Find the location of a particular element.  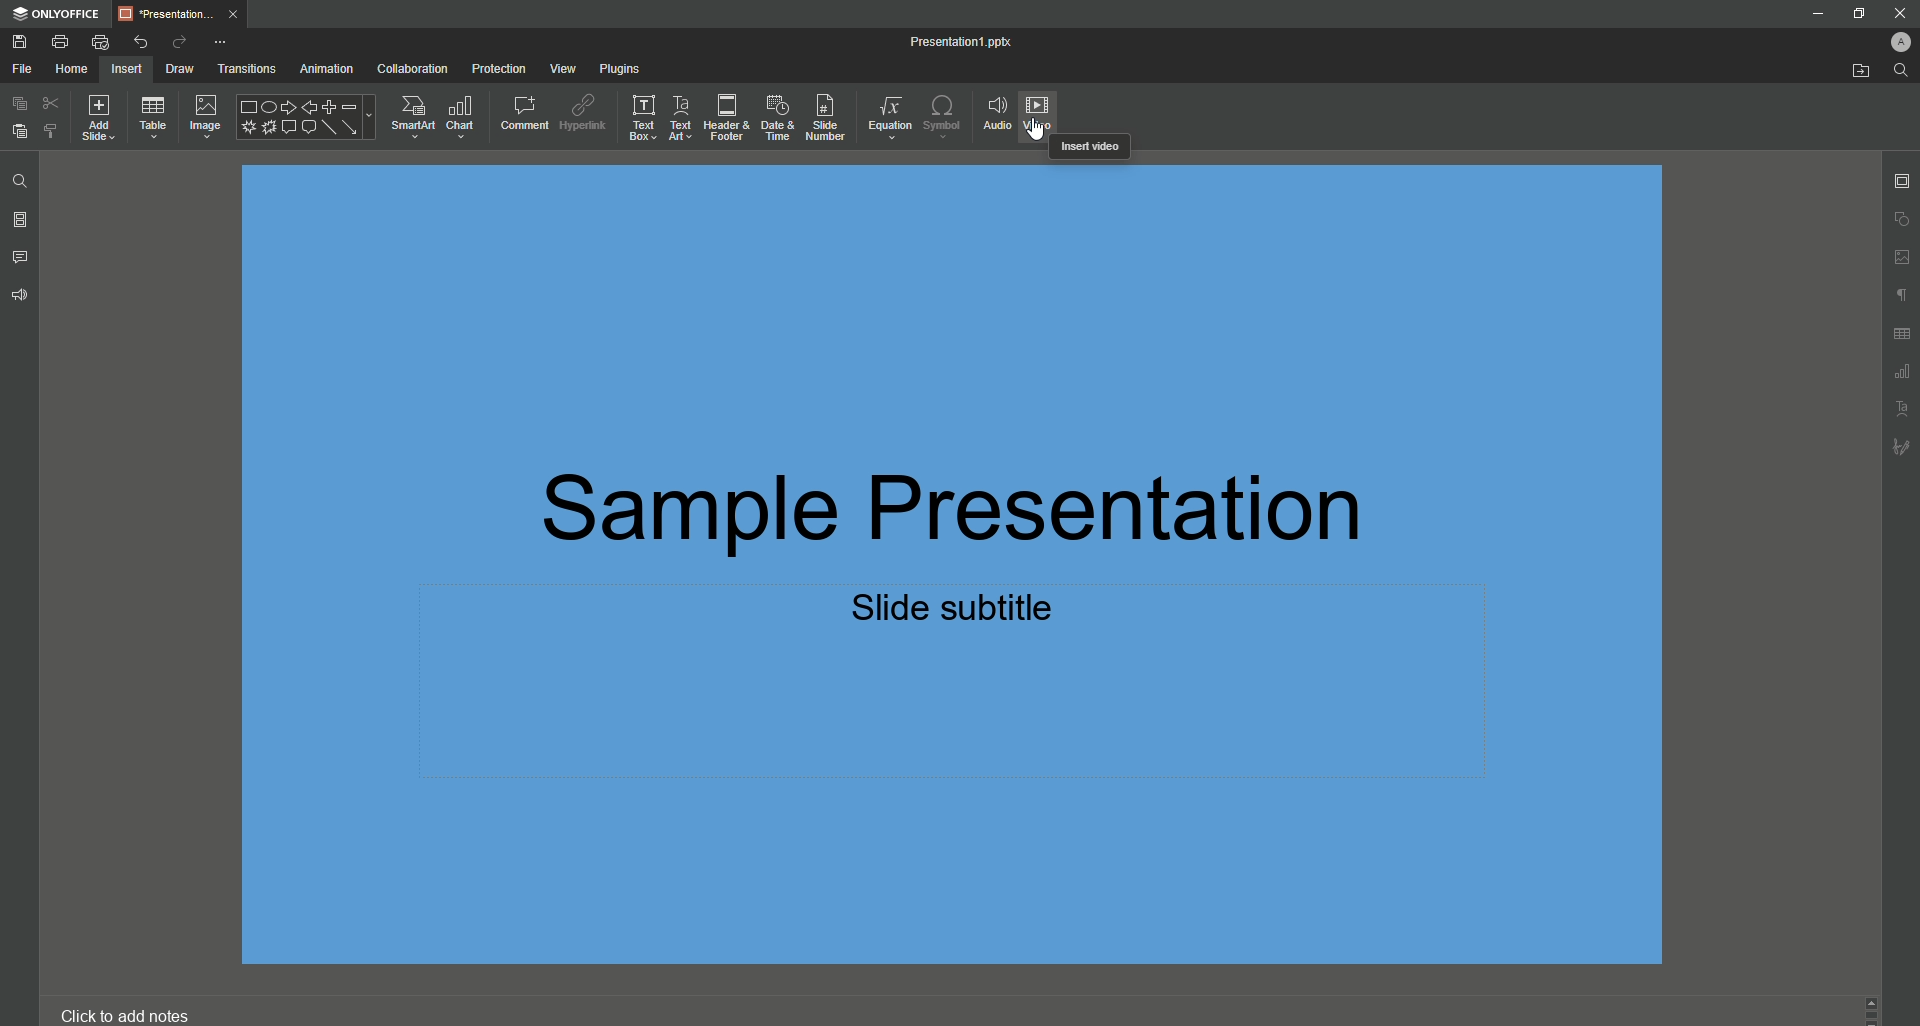

Insert is located at coordinates (129, 68).